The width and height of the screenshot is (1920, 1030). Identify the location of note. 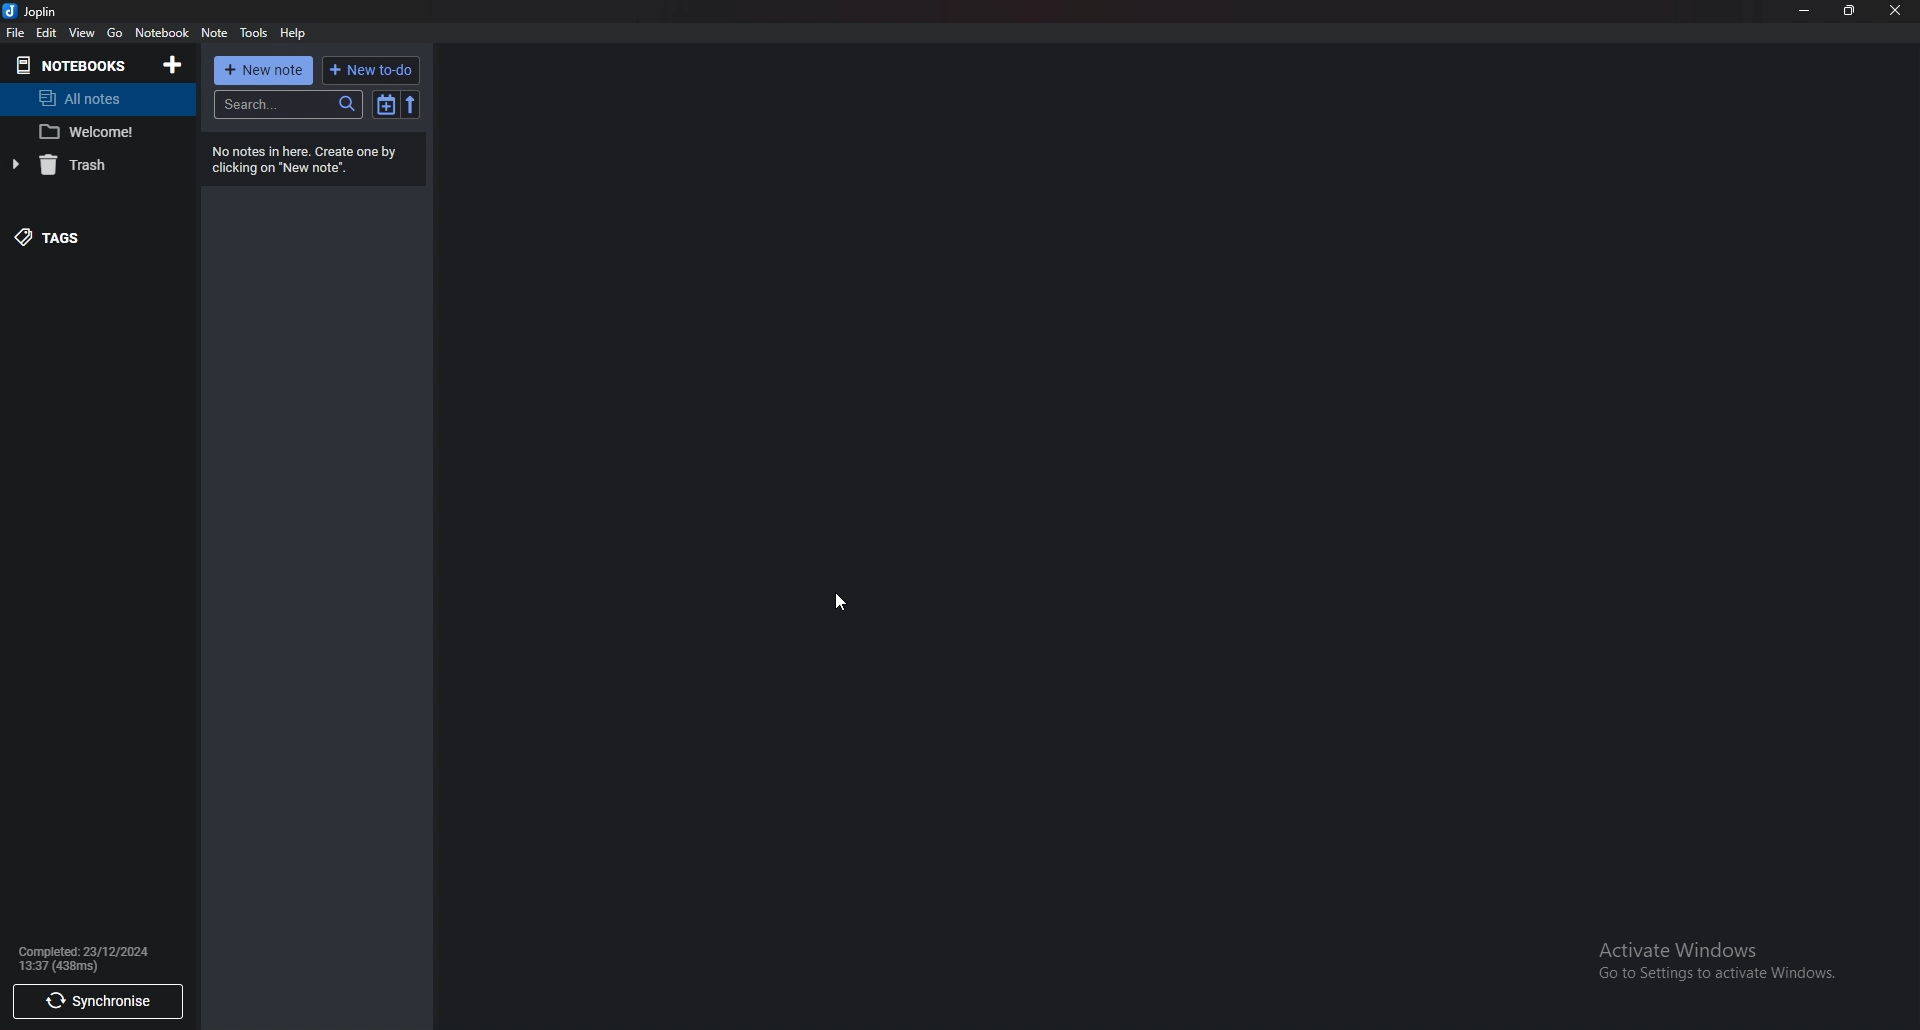
(215, 33).